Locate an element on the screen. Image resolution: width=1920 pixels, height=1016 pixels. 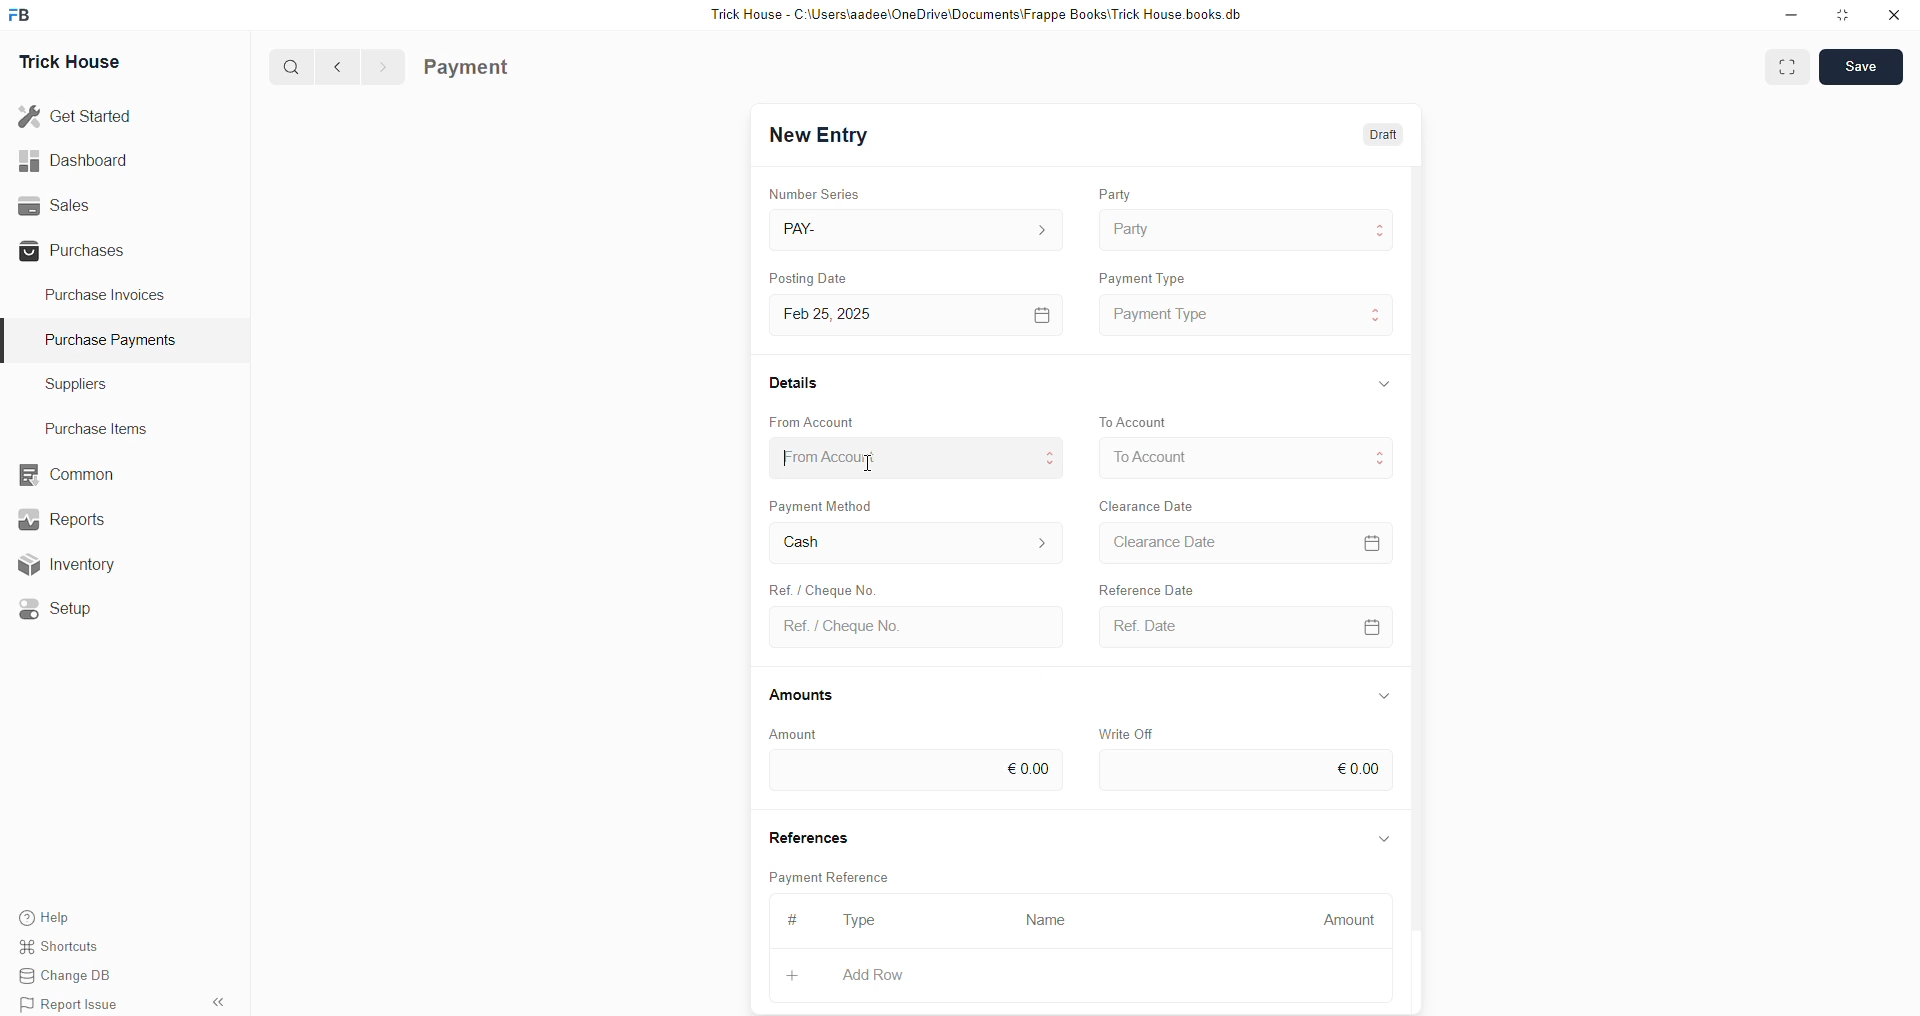
Q is located at coordinates (284, 65).